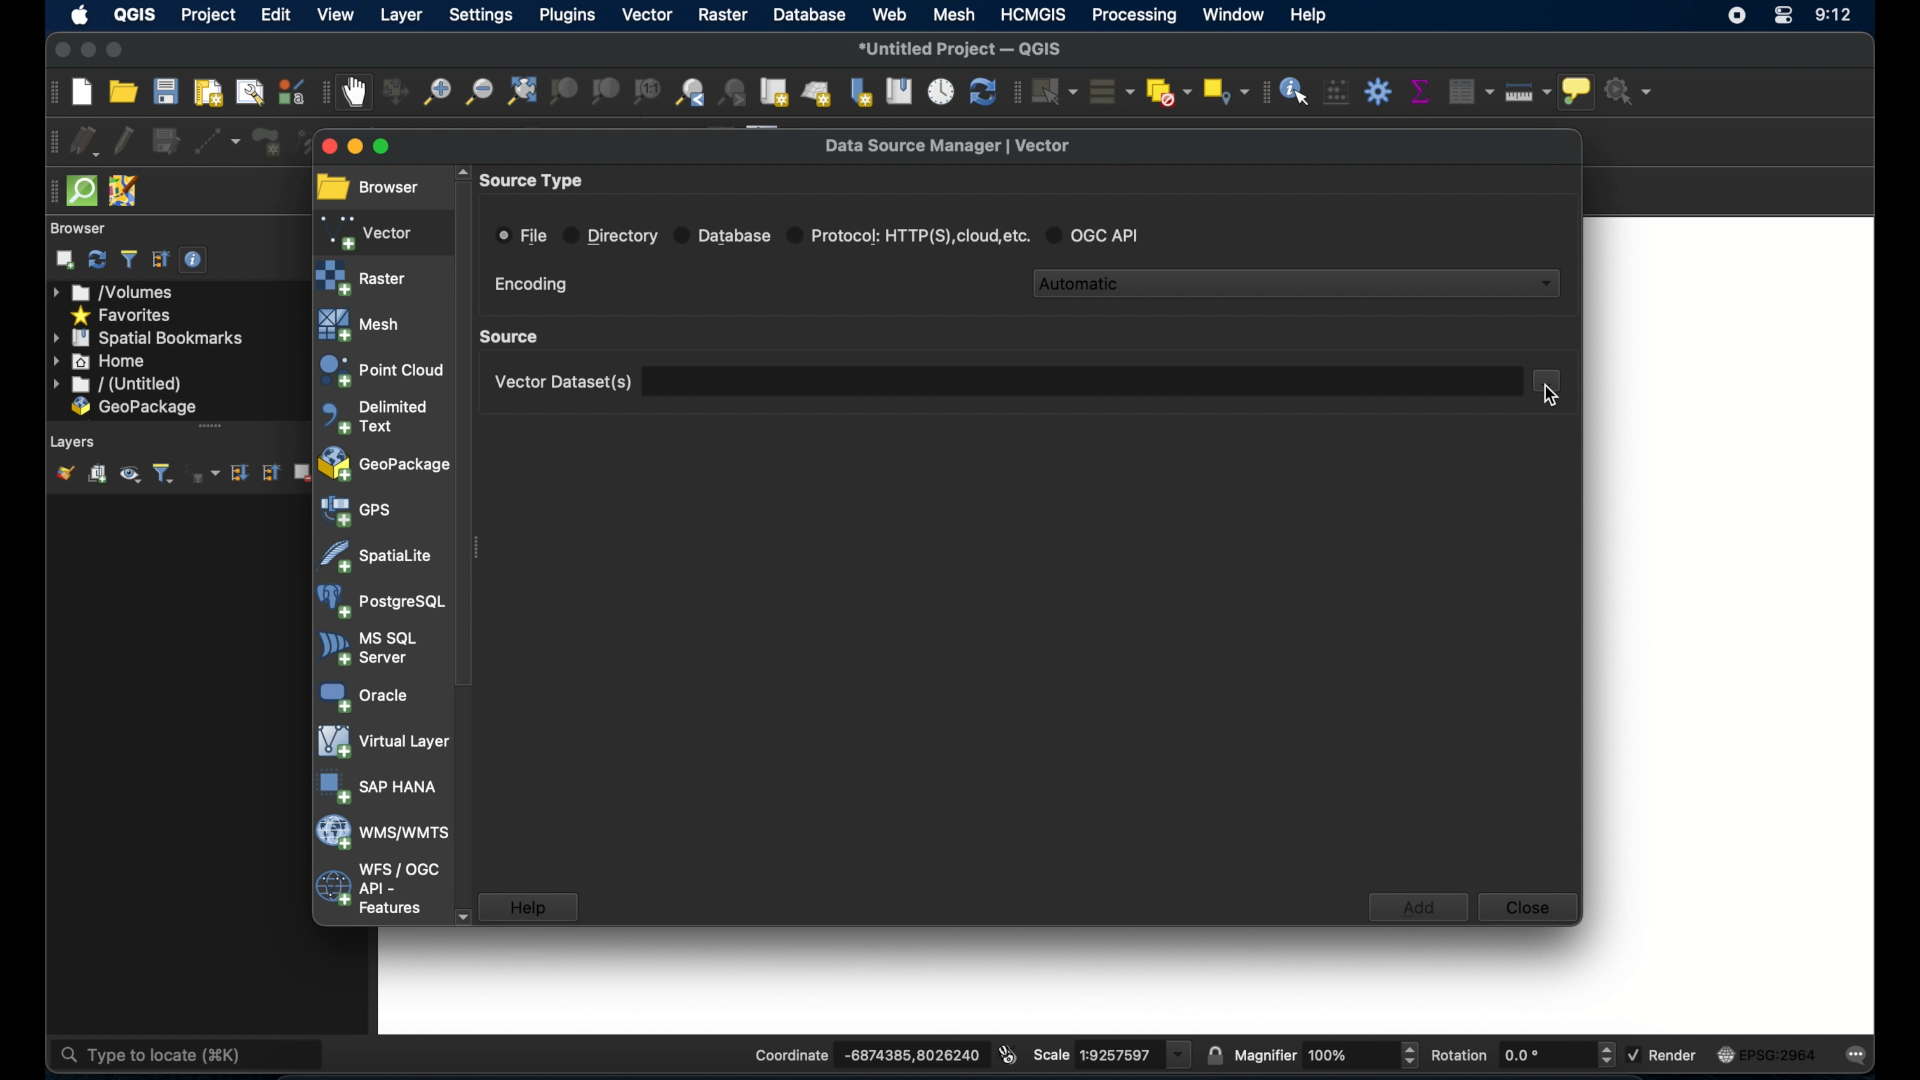 This screenshot has height=1080, width=1920. I want to click on vector dataset(s), so click(560, 382).